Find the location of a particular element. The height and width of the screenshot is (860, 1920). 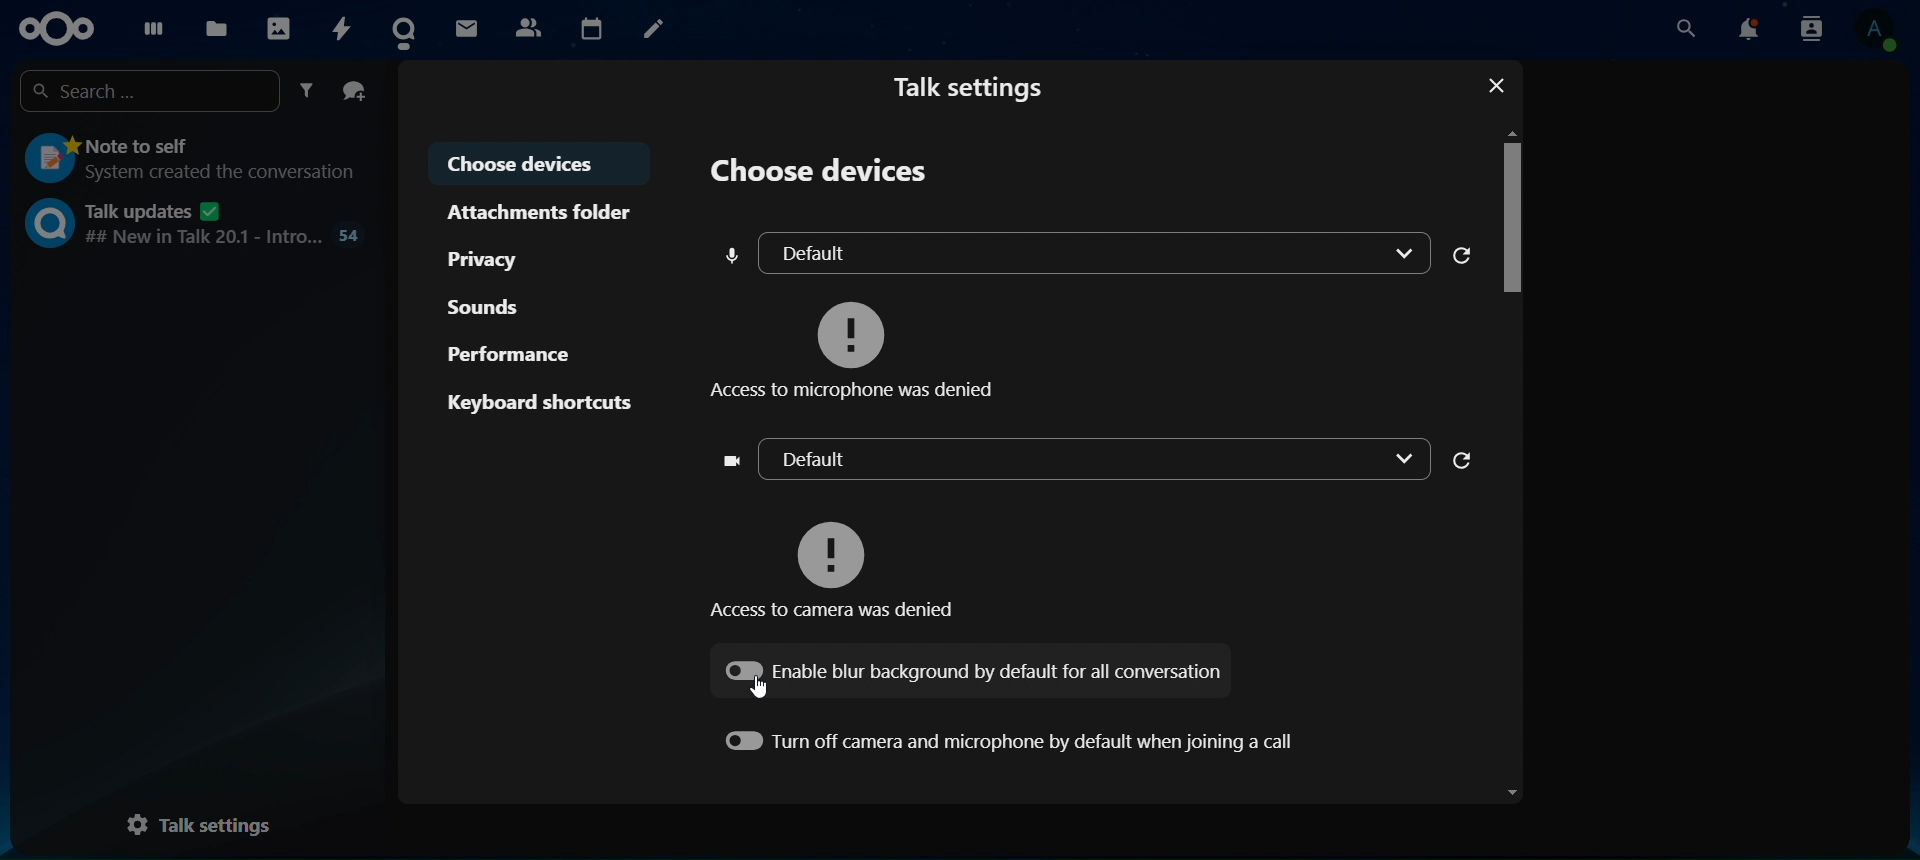

turn off camera and microphone by default when joining a call is located at coordinates (1008, 738).